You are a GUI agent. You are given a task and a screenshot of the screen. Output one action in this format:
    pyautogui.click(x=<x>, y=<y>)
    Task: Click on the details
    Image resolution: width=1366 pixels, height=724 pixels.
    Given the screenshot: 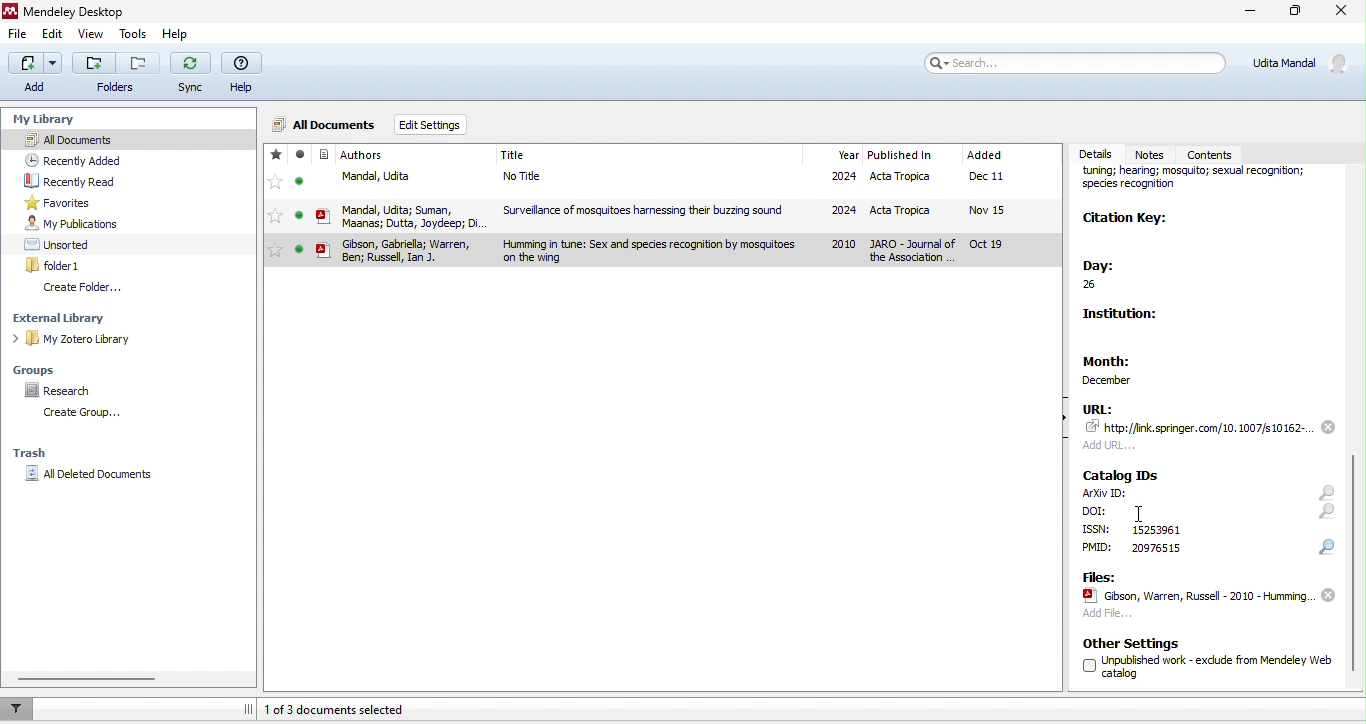 What is the action you would take?
    pyautogui.click(x=1098, y=154)
    